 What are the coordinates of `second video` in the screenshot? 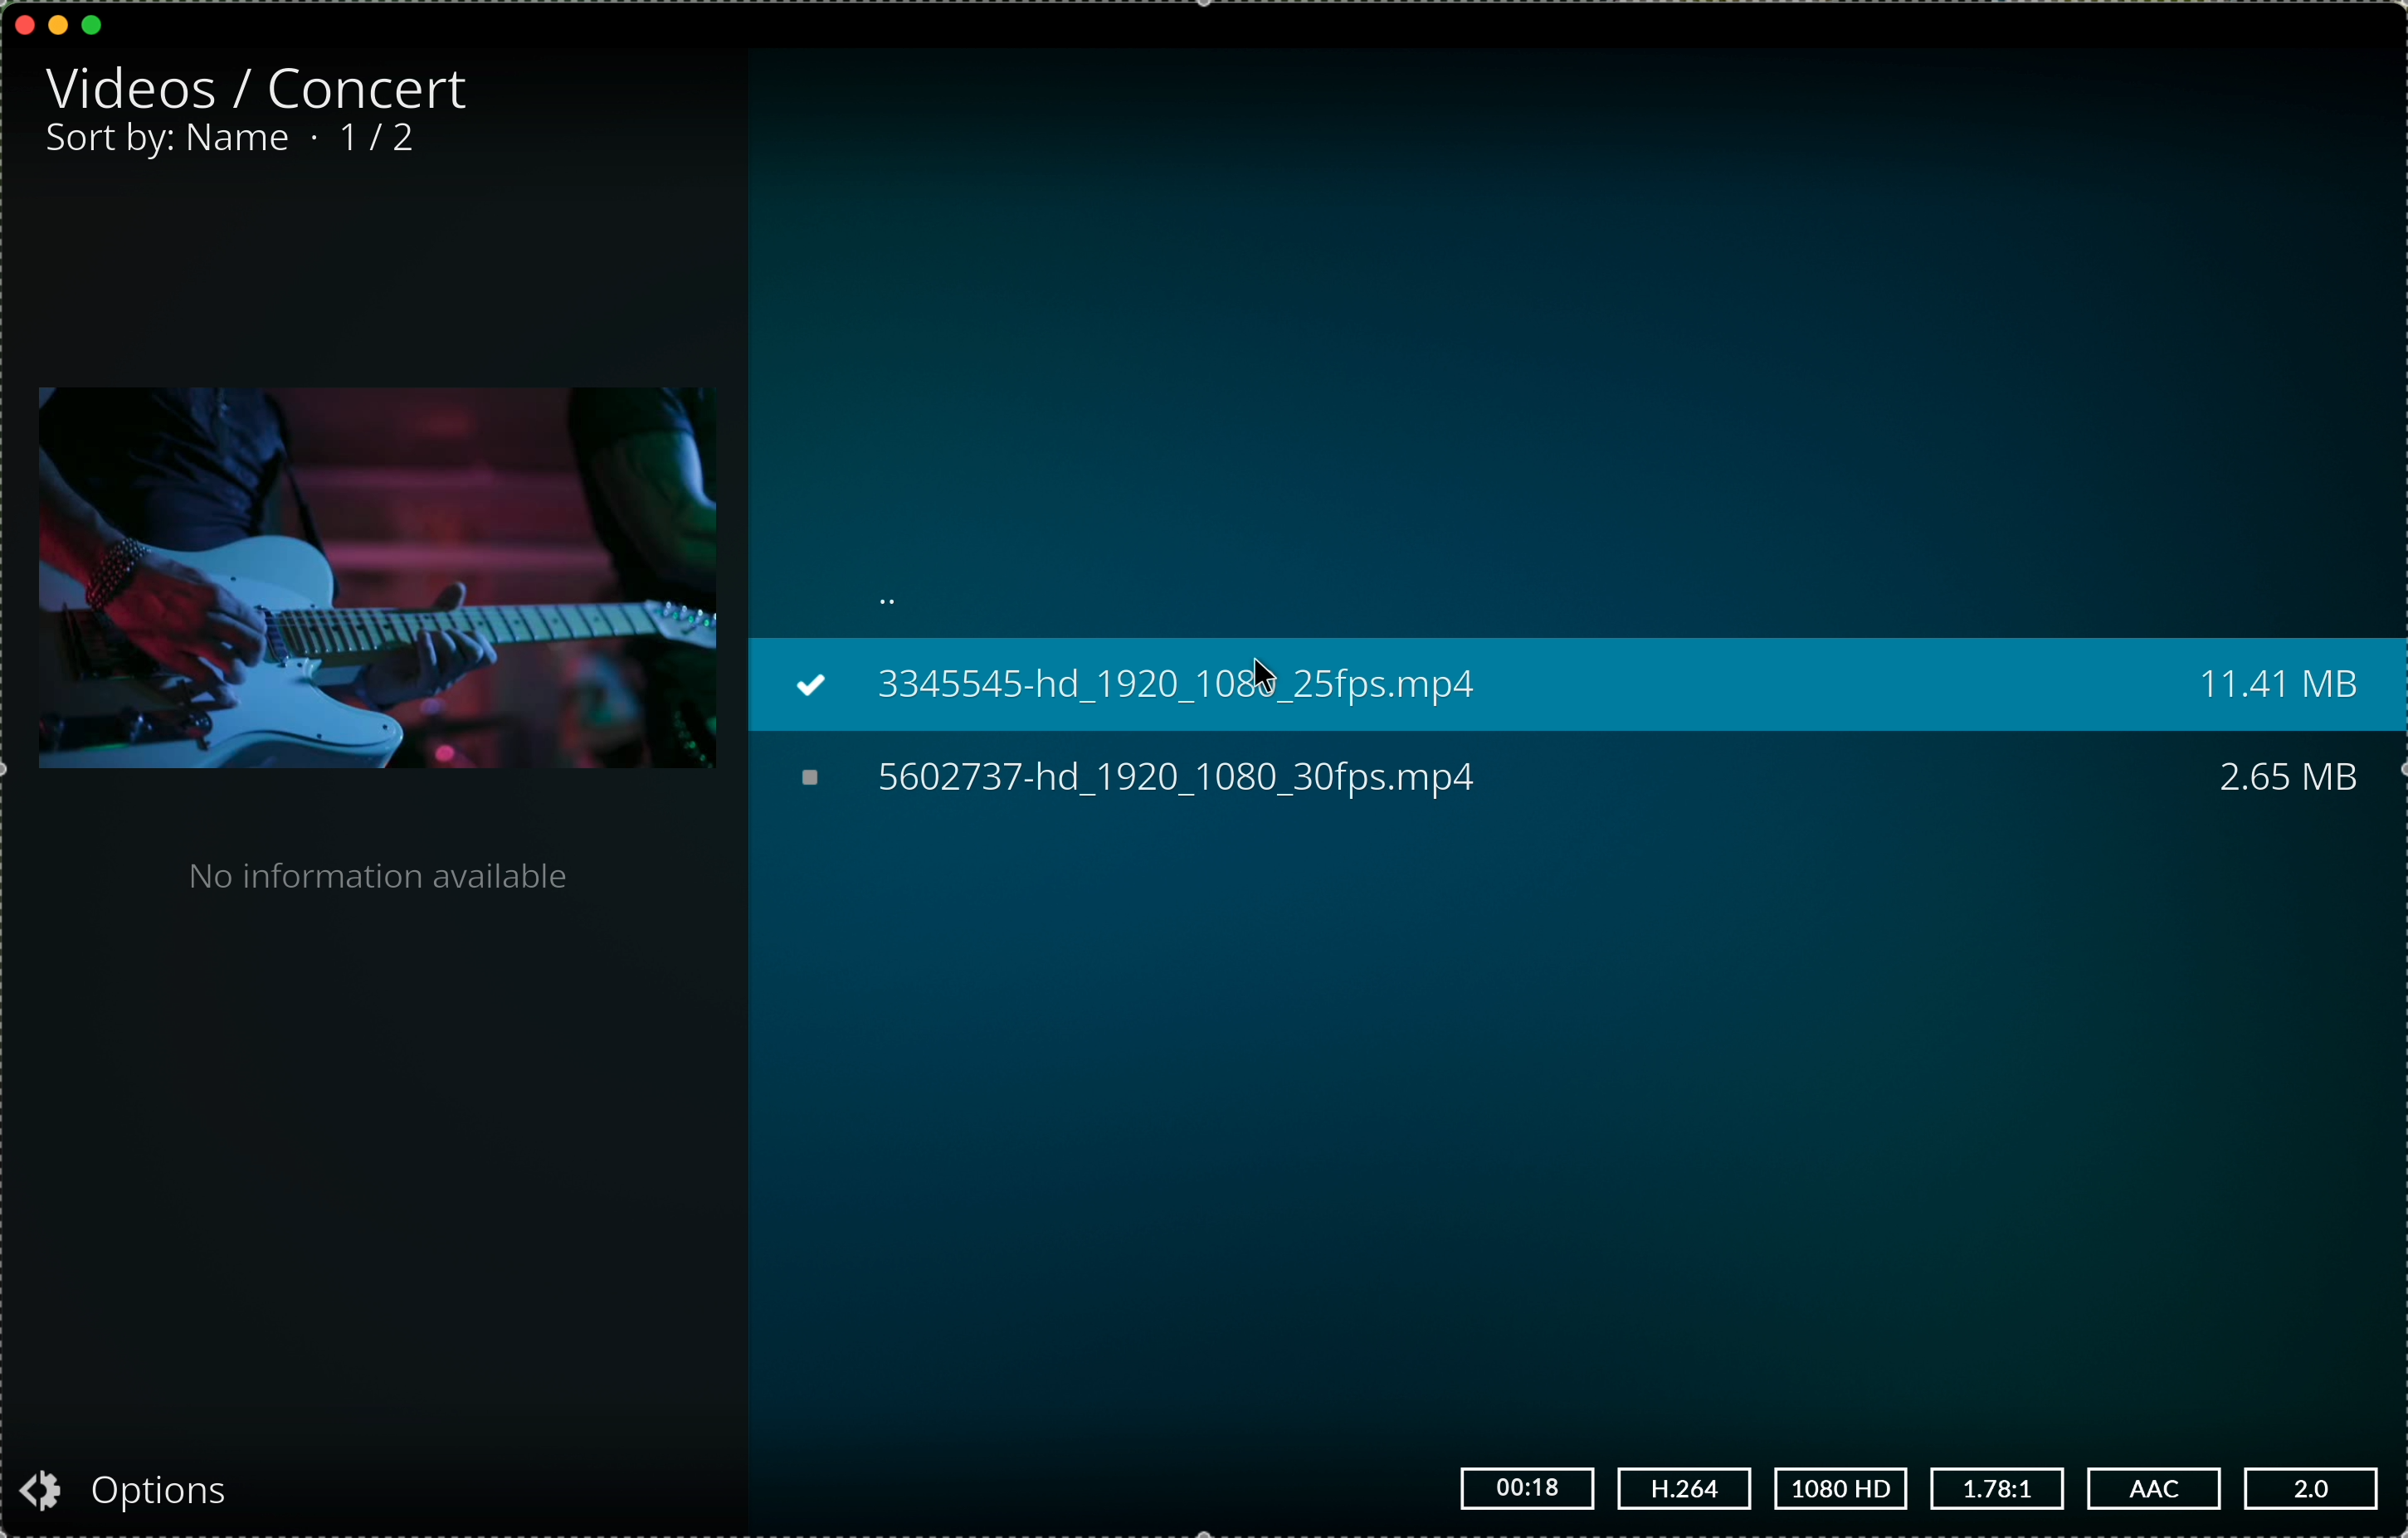 It's located at (1579, 781).